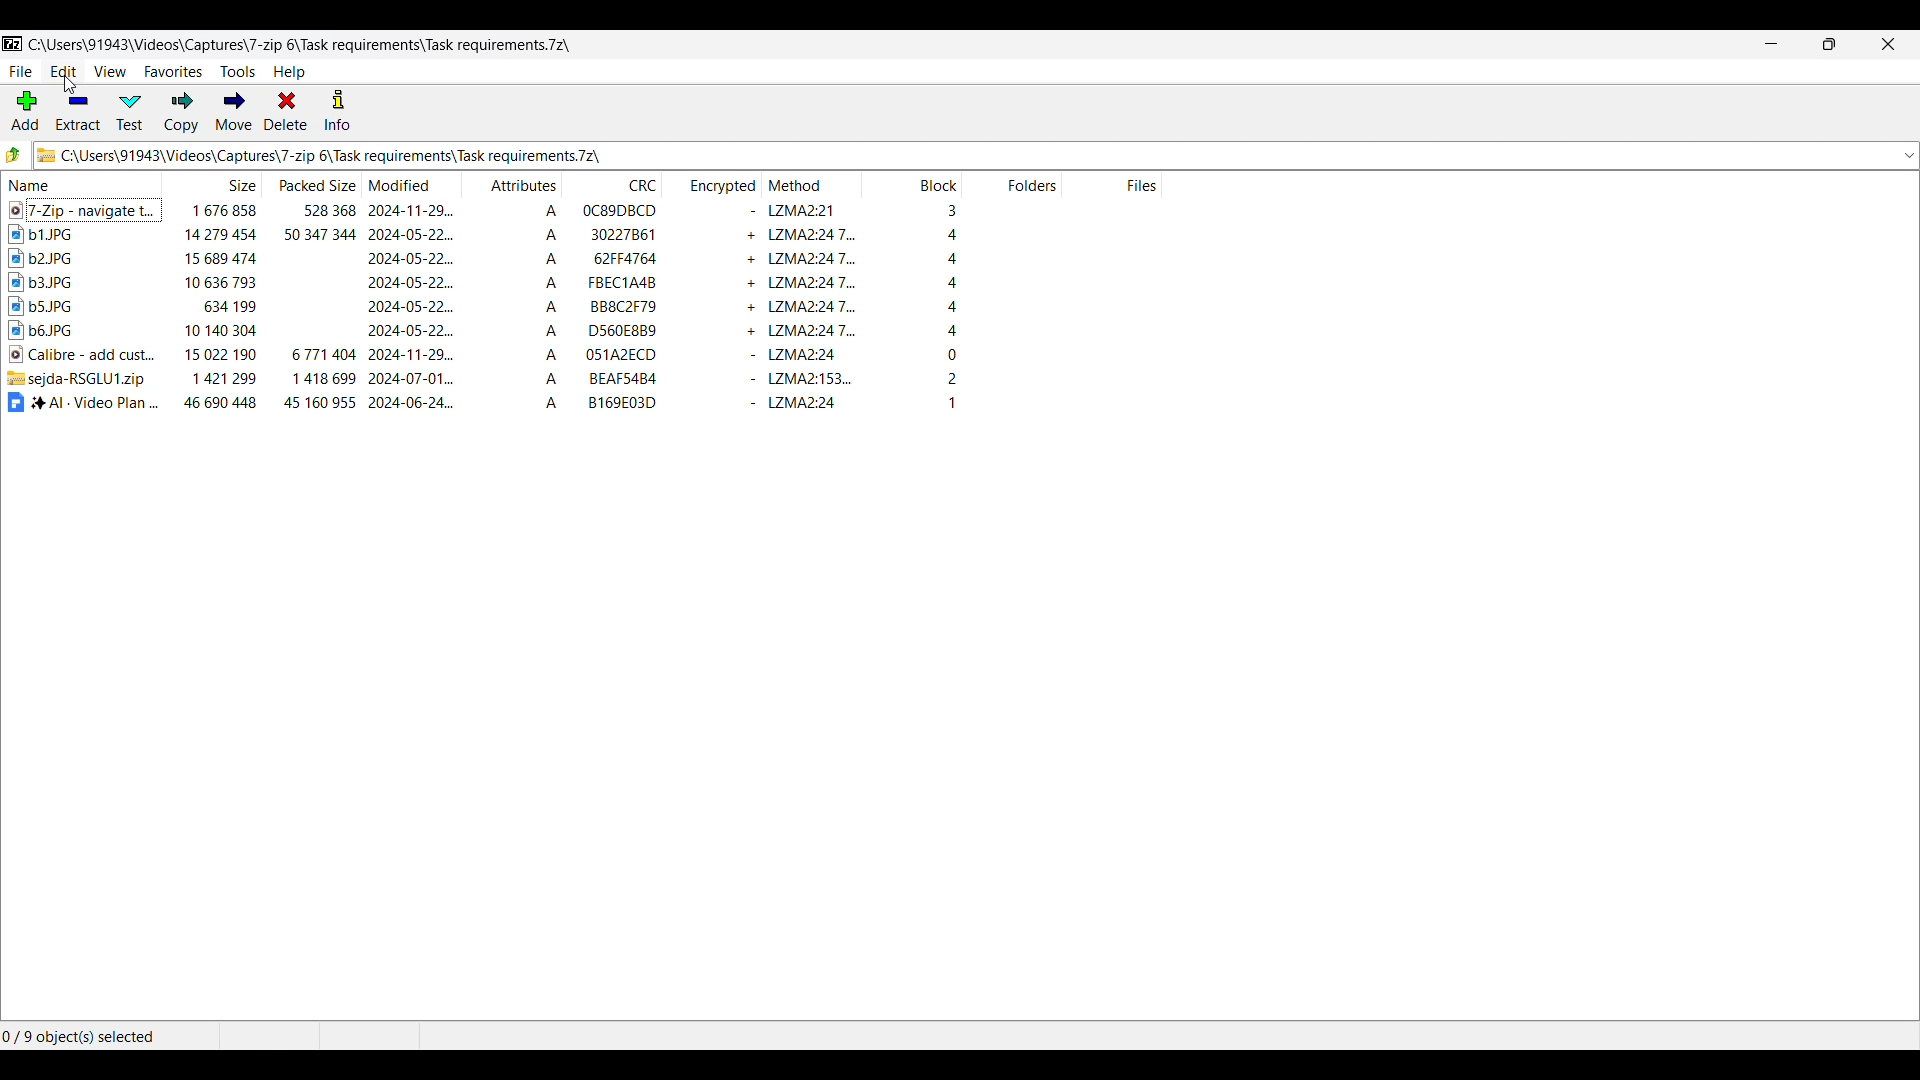 The width and height of the screenshot is (1920, 1080). I want to click on Edit menu, so click(64, 72).